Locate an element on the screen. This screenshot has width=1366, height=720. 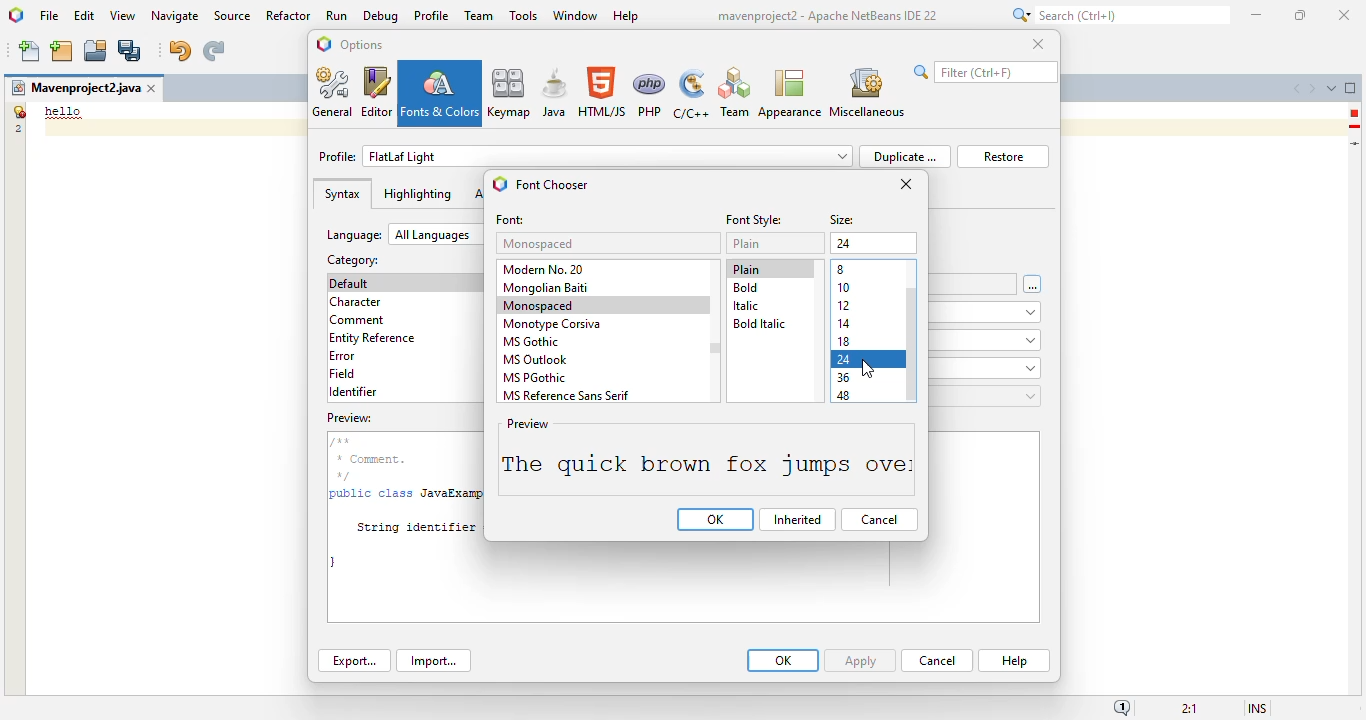
options is located at coordinates (361, 44).